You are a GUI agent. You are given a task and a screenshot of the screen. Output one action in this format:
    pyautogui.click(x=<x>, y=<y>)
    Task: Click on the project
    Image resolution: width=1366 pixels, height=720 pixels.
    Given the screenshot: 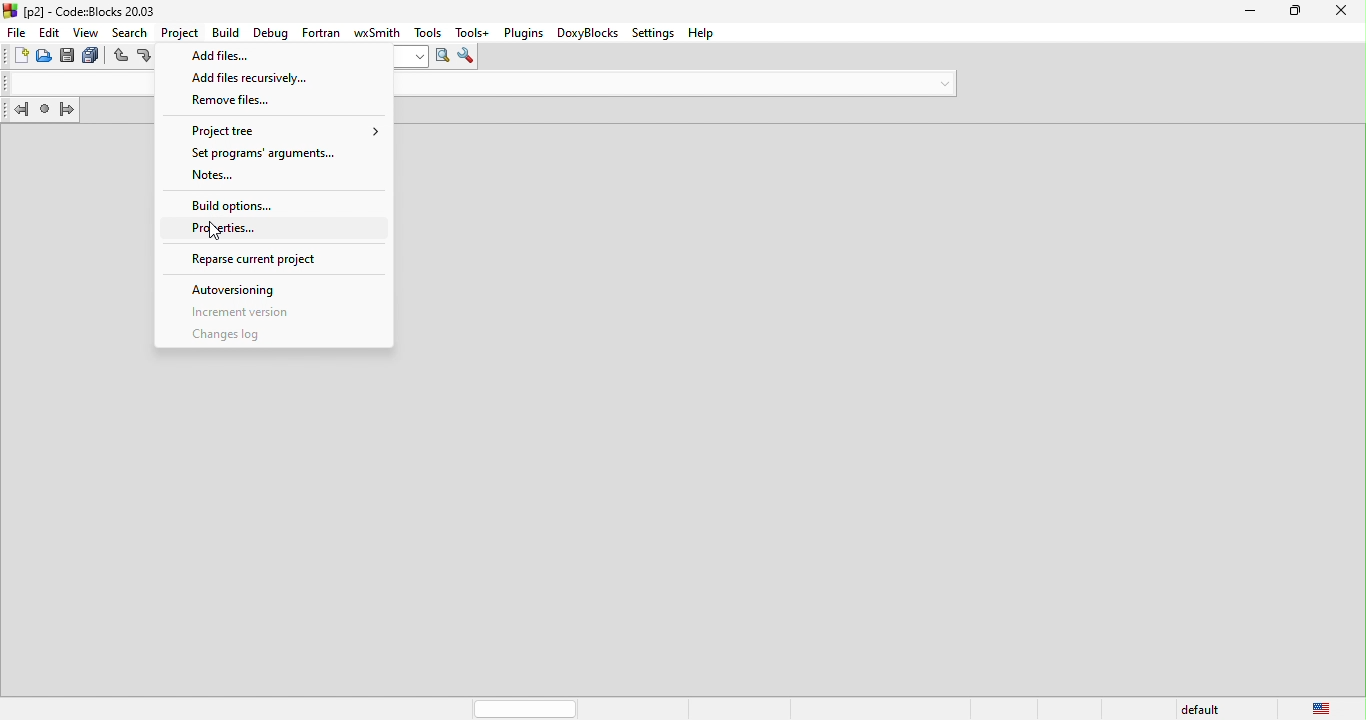 What is the action you would take?
    pyautogui.click(x=179, y=31)
    